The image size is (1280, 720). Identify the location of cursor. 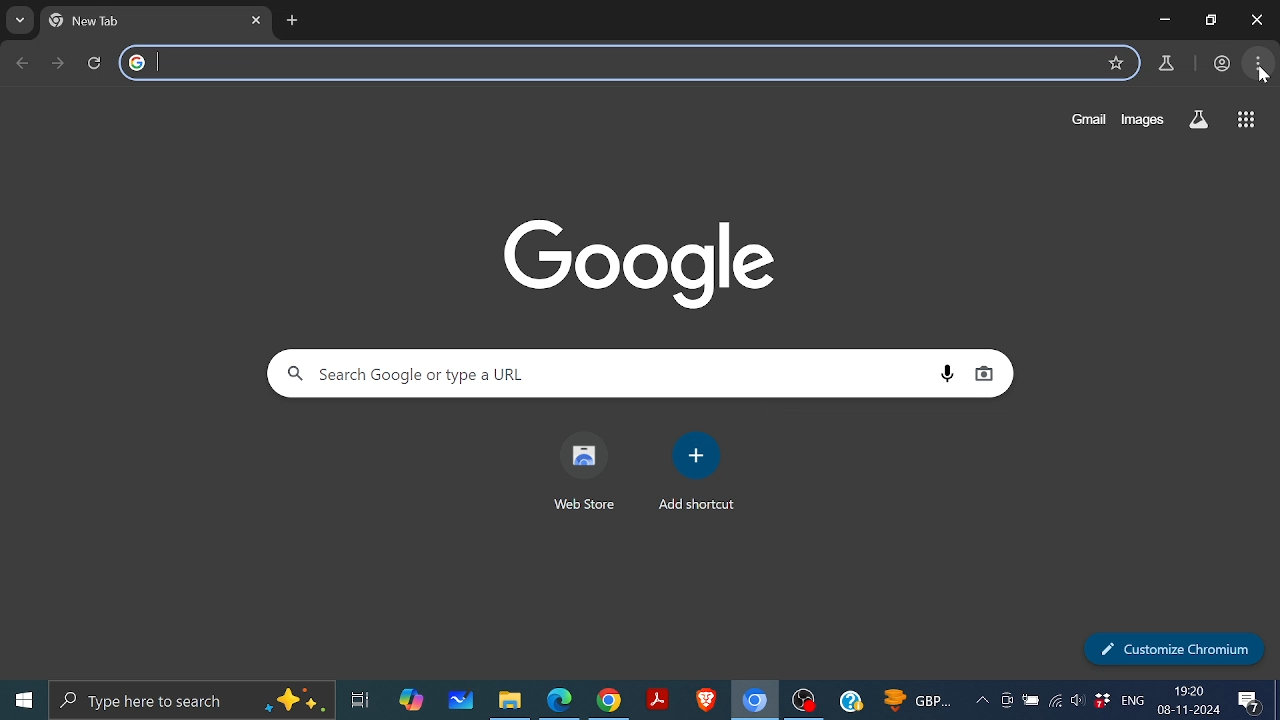
(1262, 76).